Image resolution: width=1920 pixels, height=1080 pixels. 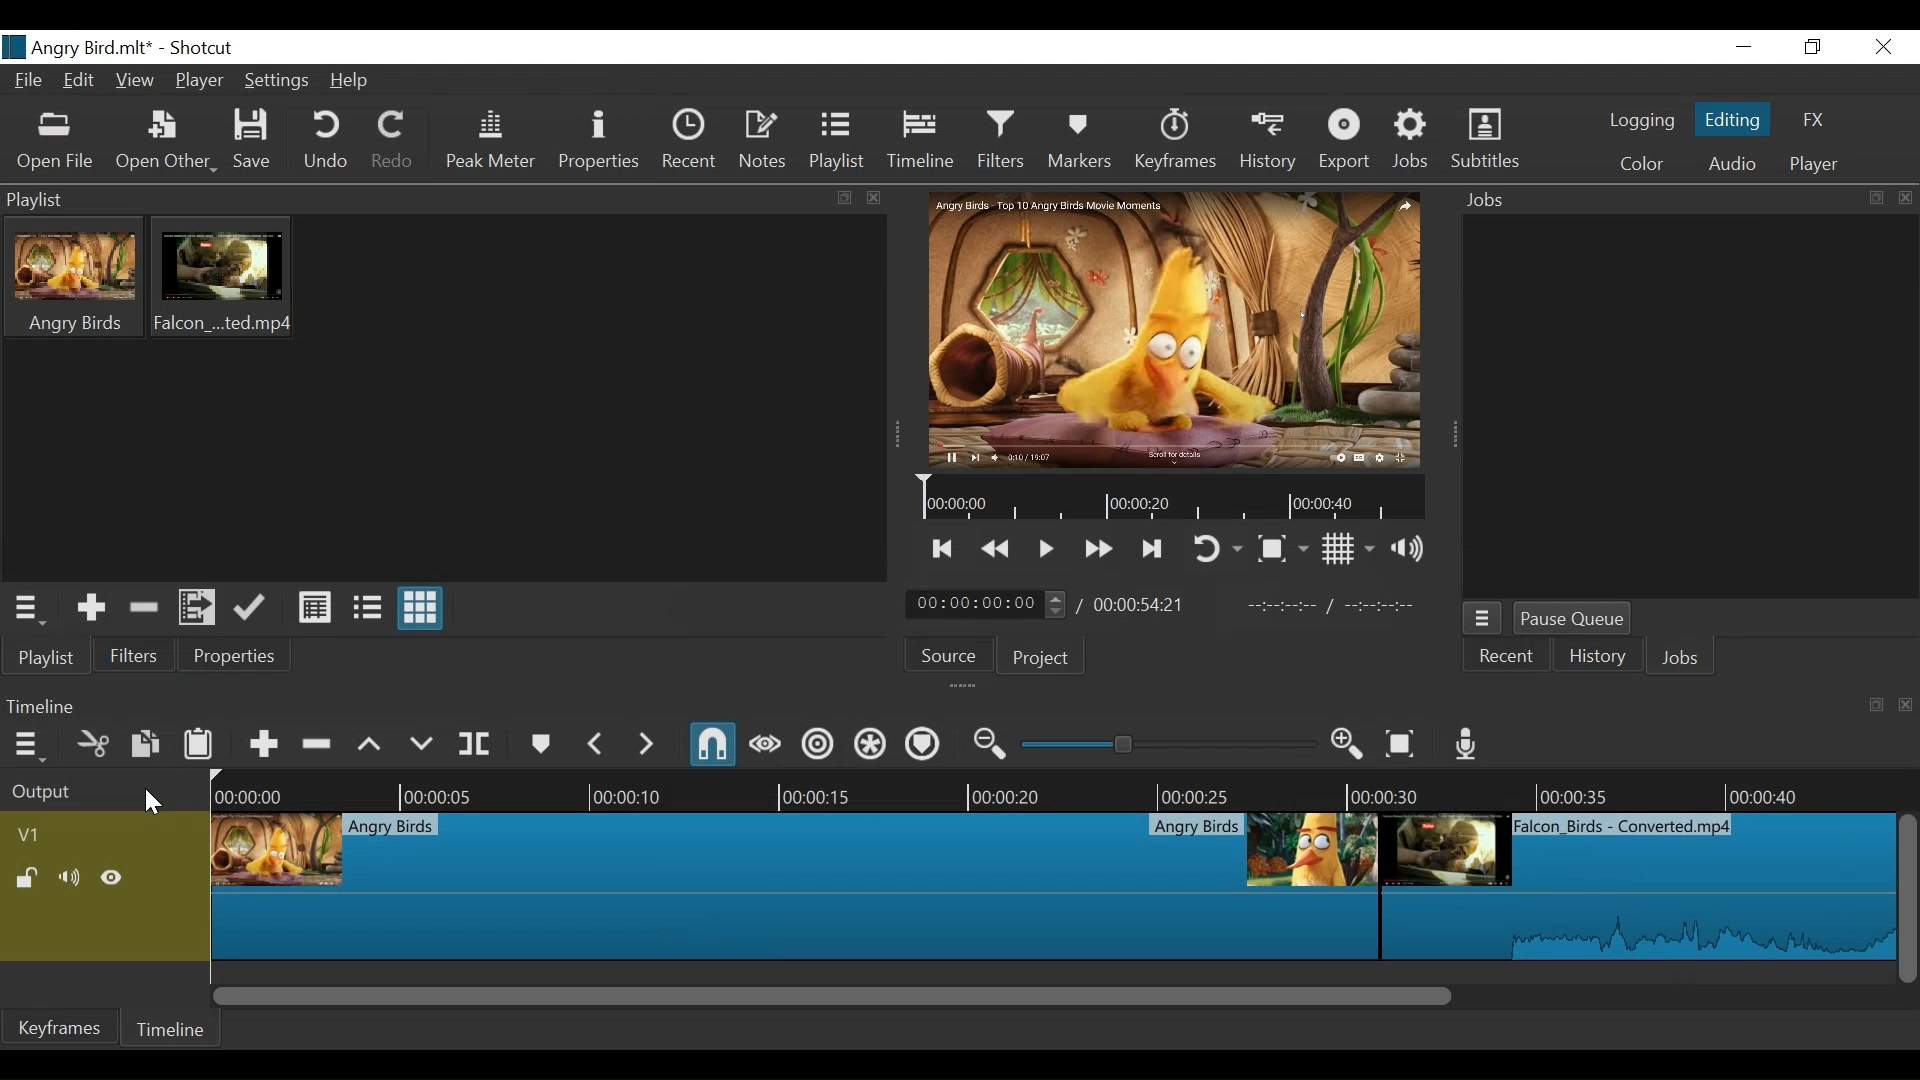 What do you see at coordinates (1643, 166) in the screenshot?
I see `Color` at bounding box center [1643, 166].